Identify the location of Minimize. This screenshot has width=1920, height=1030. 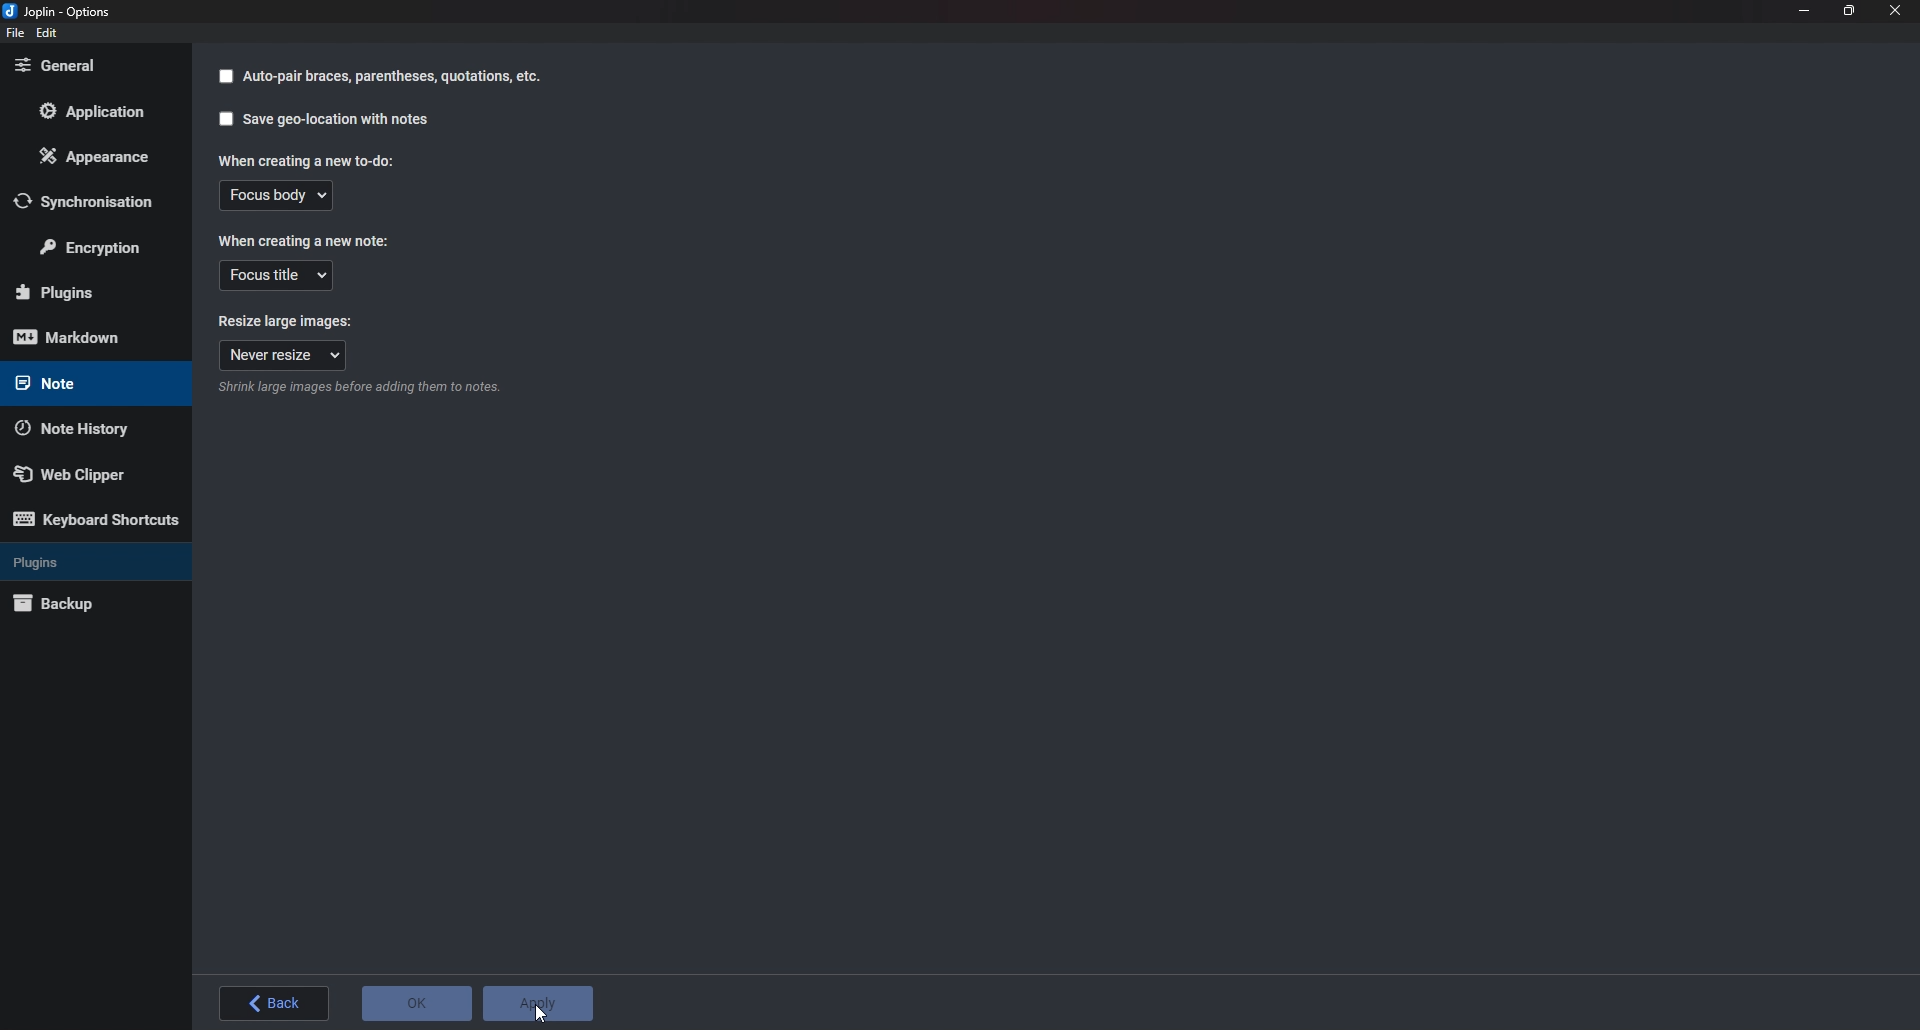
(1805, 9).